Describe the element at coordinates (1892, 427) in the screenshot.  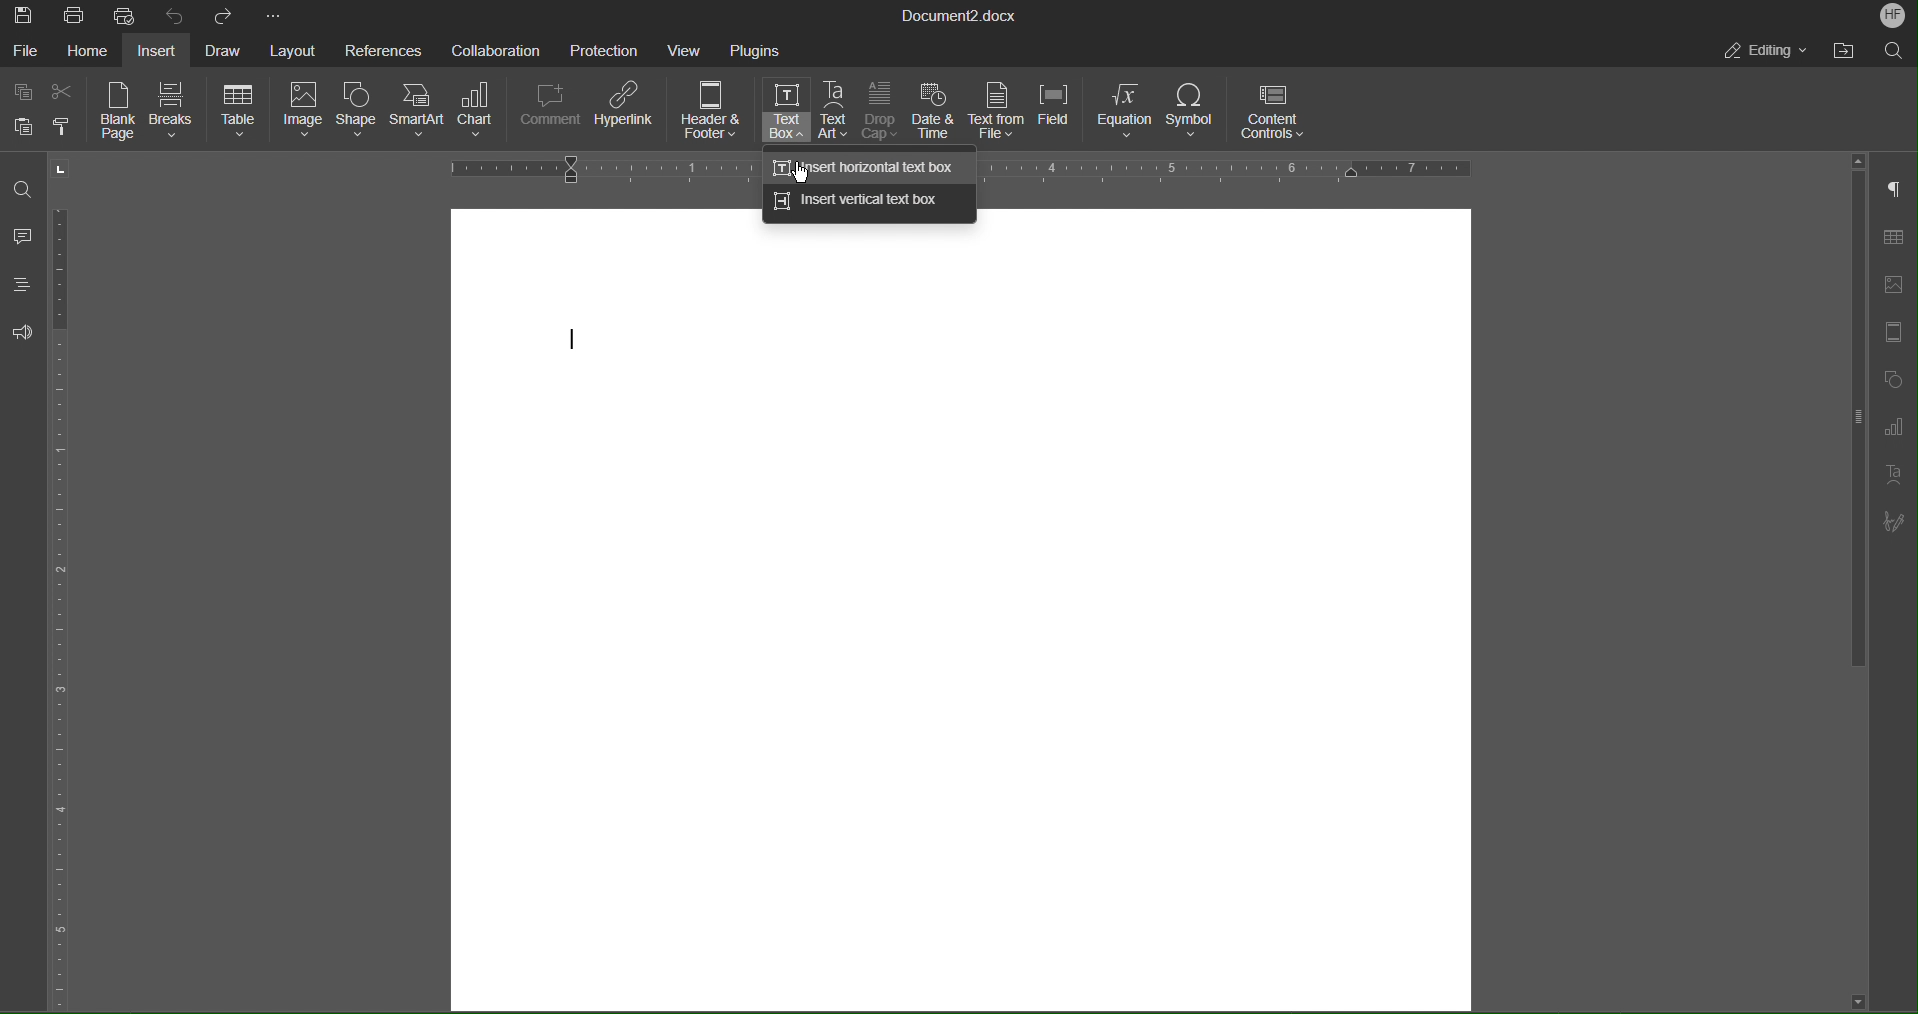
I see `Graph` at that location.